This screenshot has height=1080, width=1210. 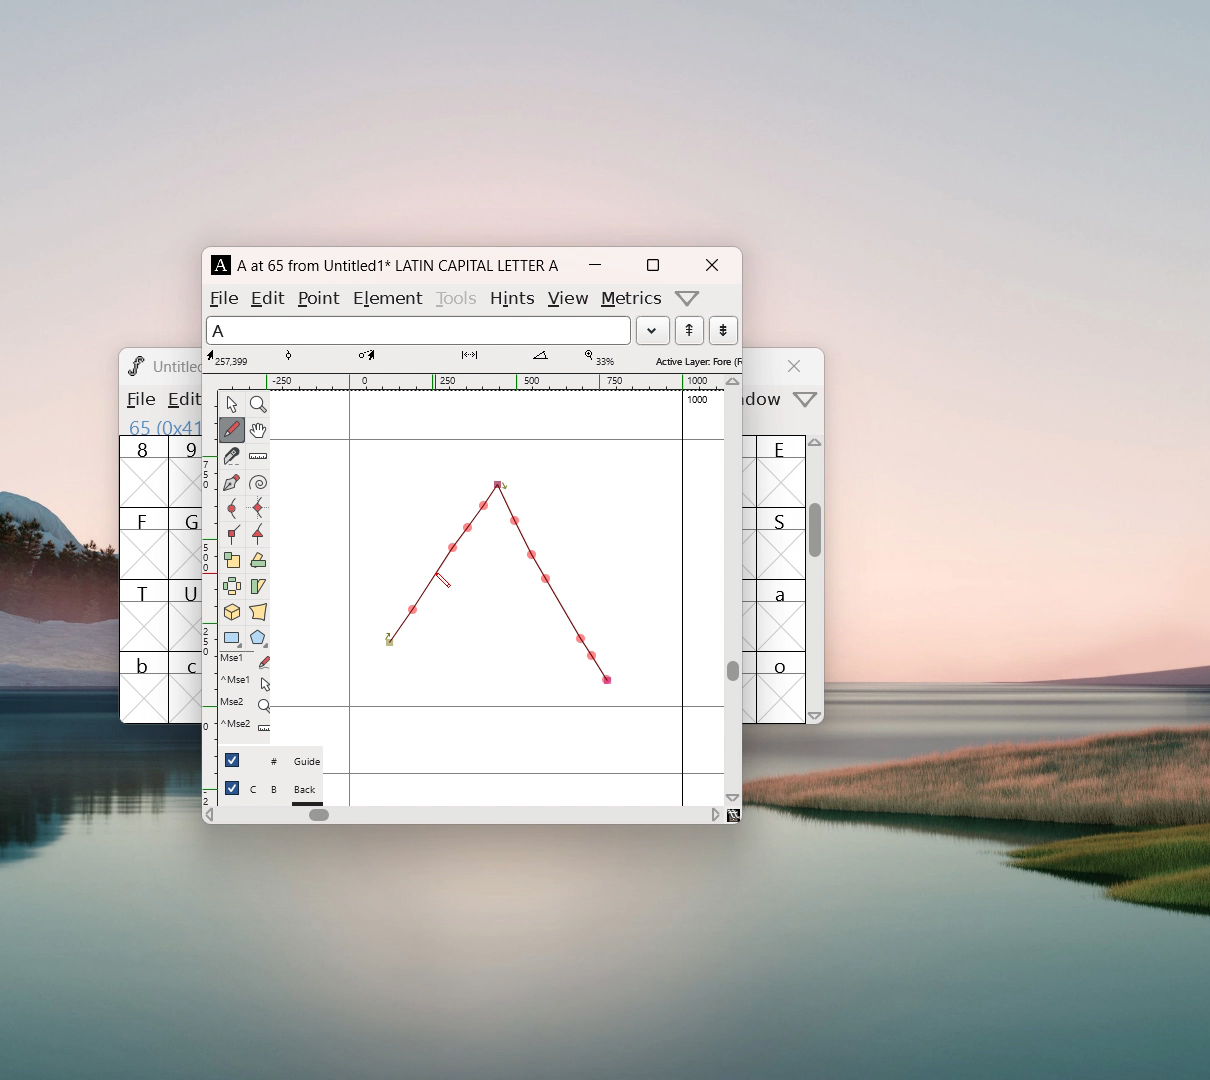 What do you see at coordinates (232, 759) in the screenshot?
I see `checkbox` at bounding box center [232, 759].